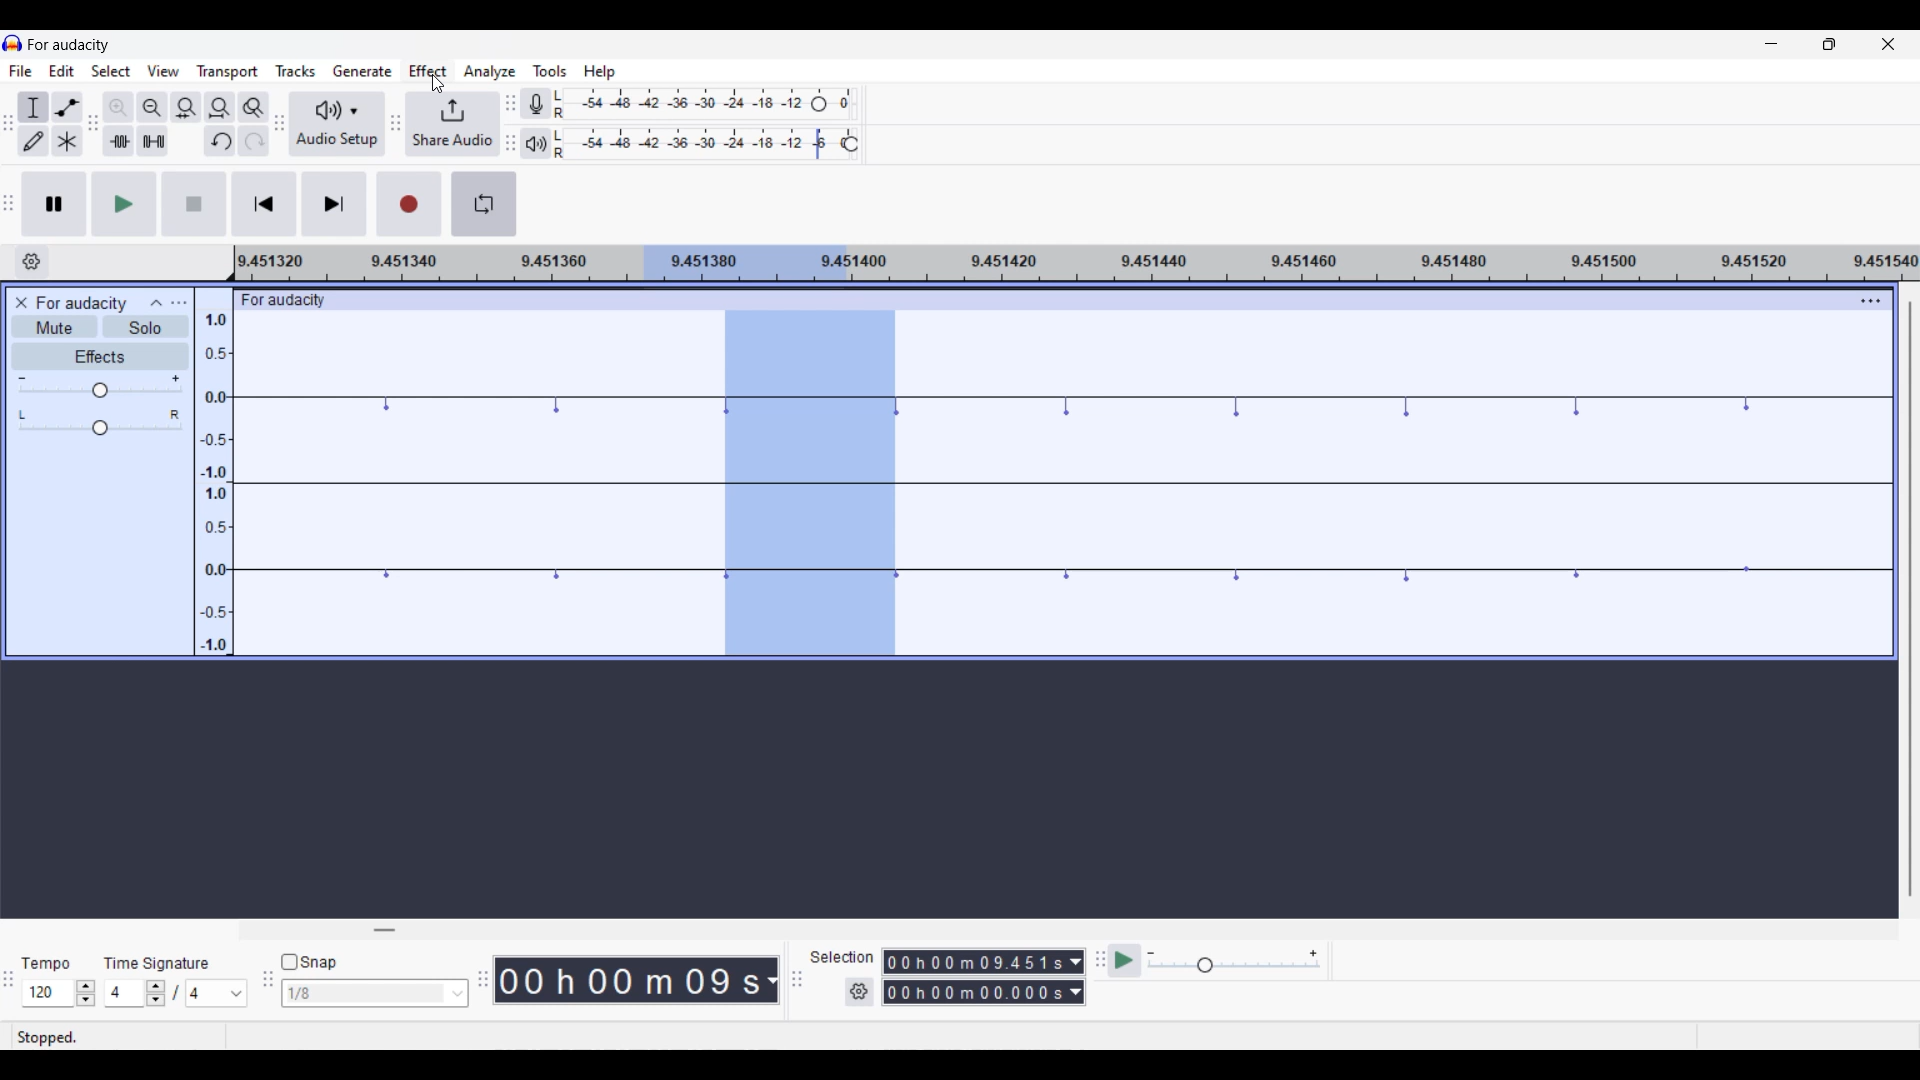  Describe the element at coordinates (195, 204) in the screenshot. I see `Stop` at that location.